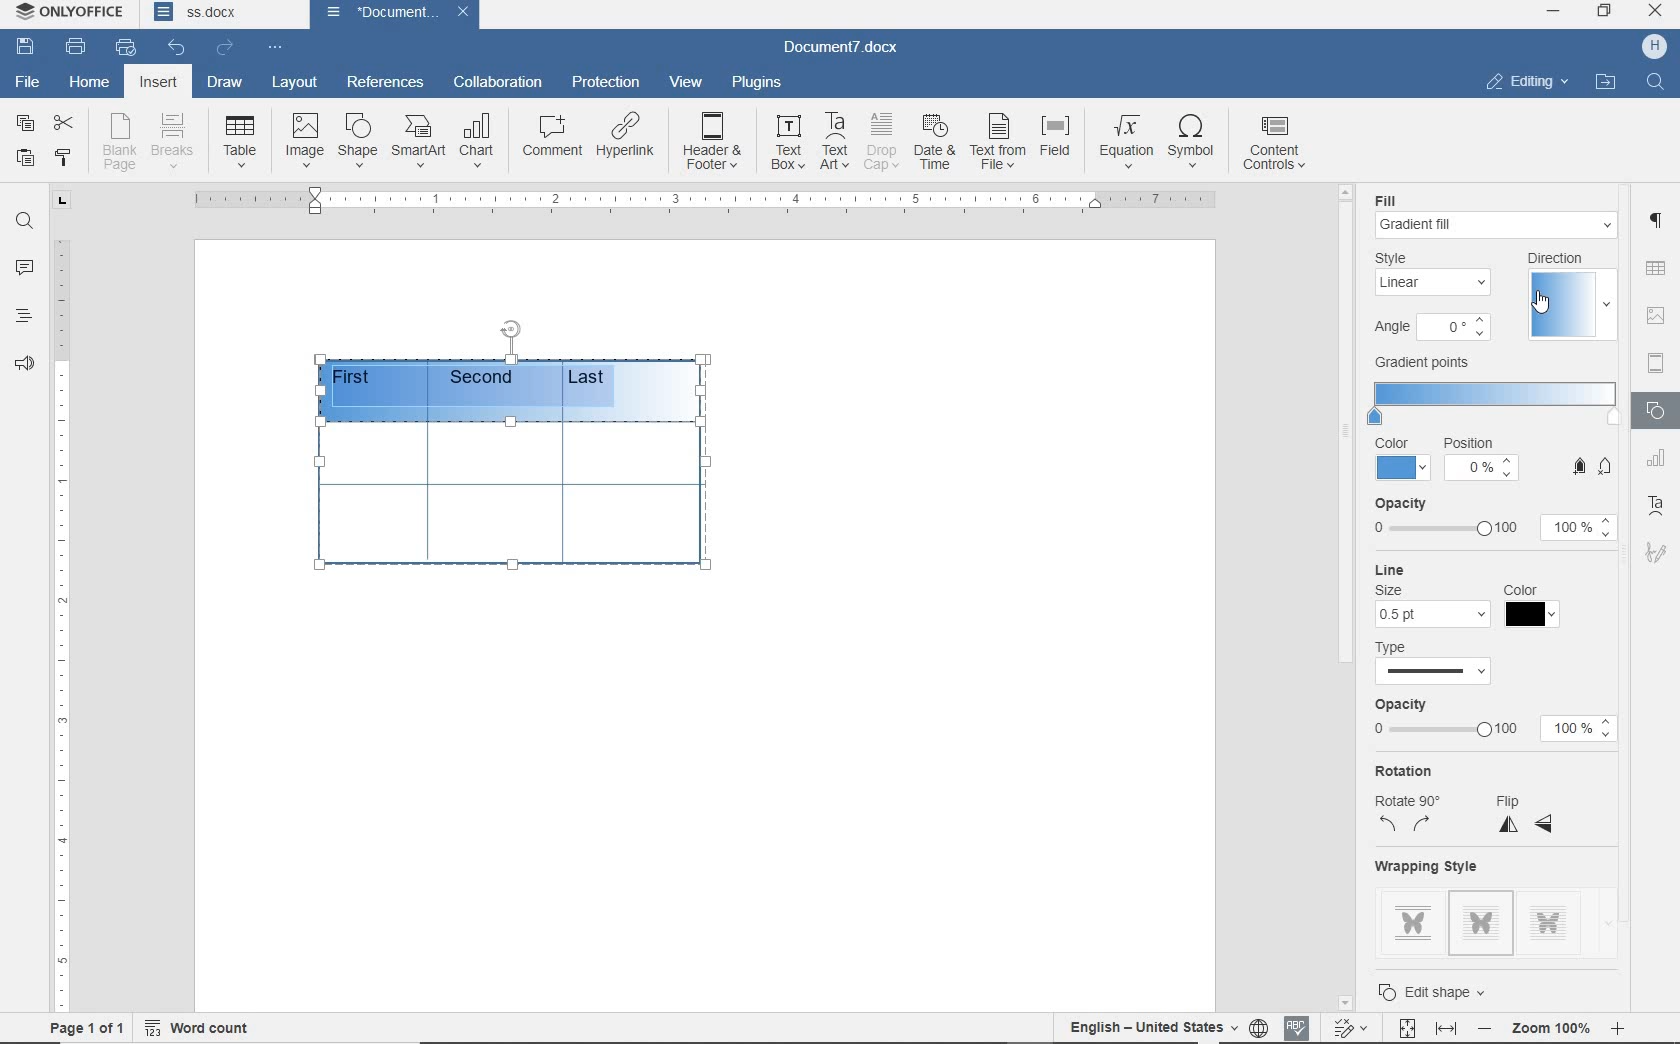 The height and width of the screenshot is (1044, 1680). What do you see at coordinates (176, 141) in the screenshot?
I see `breaks` at bounding box center [176, 141].